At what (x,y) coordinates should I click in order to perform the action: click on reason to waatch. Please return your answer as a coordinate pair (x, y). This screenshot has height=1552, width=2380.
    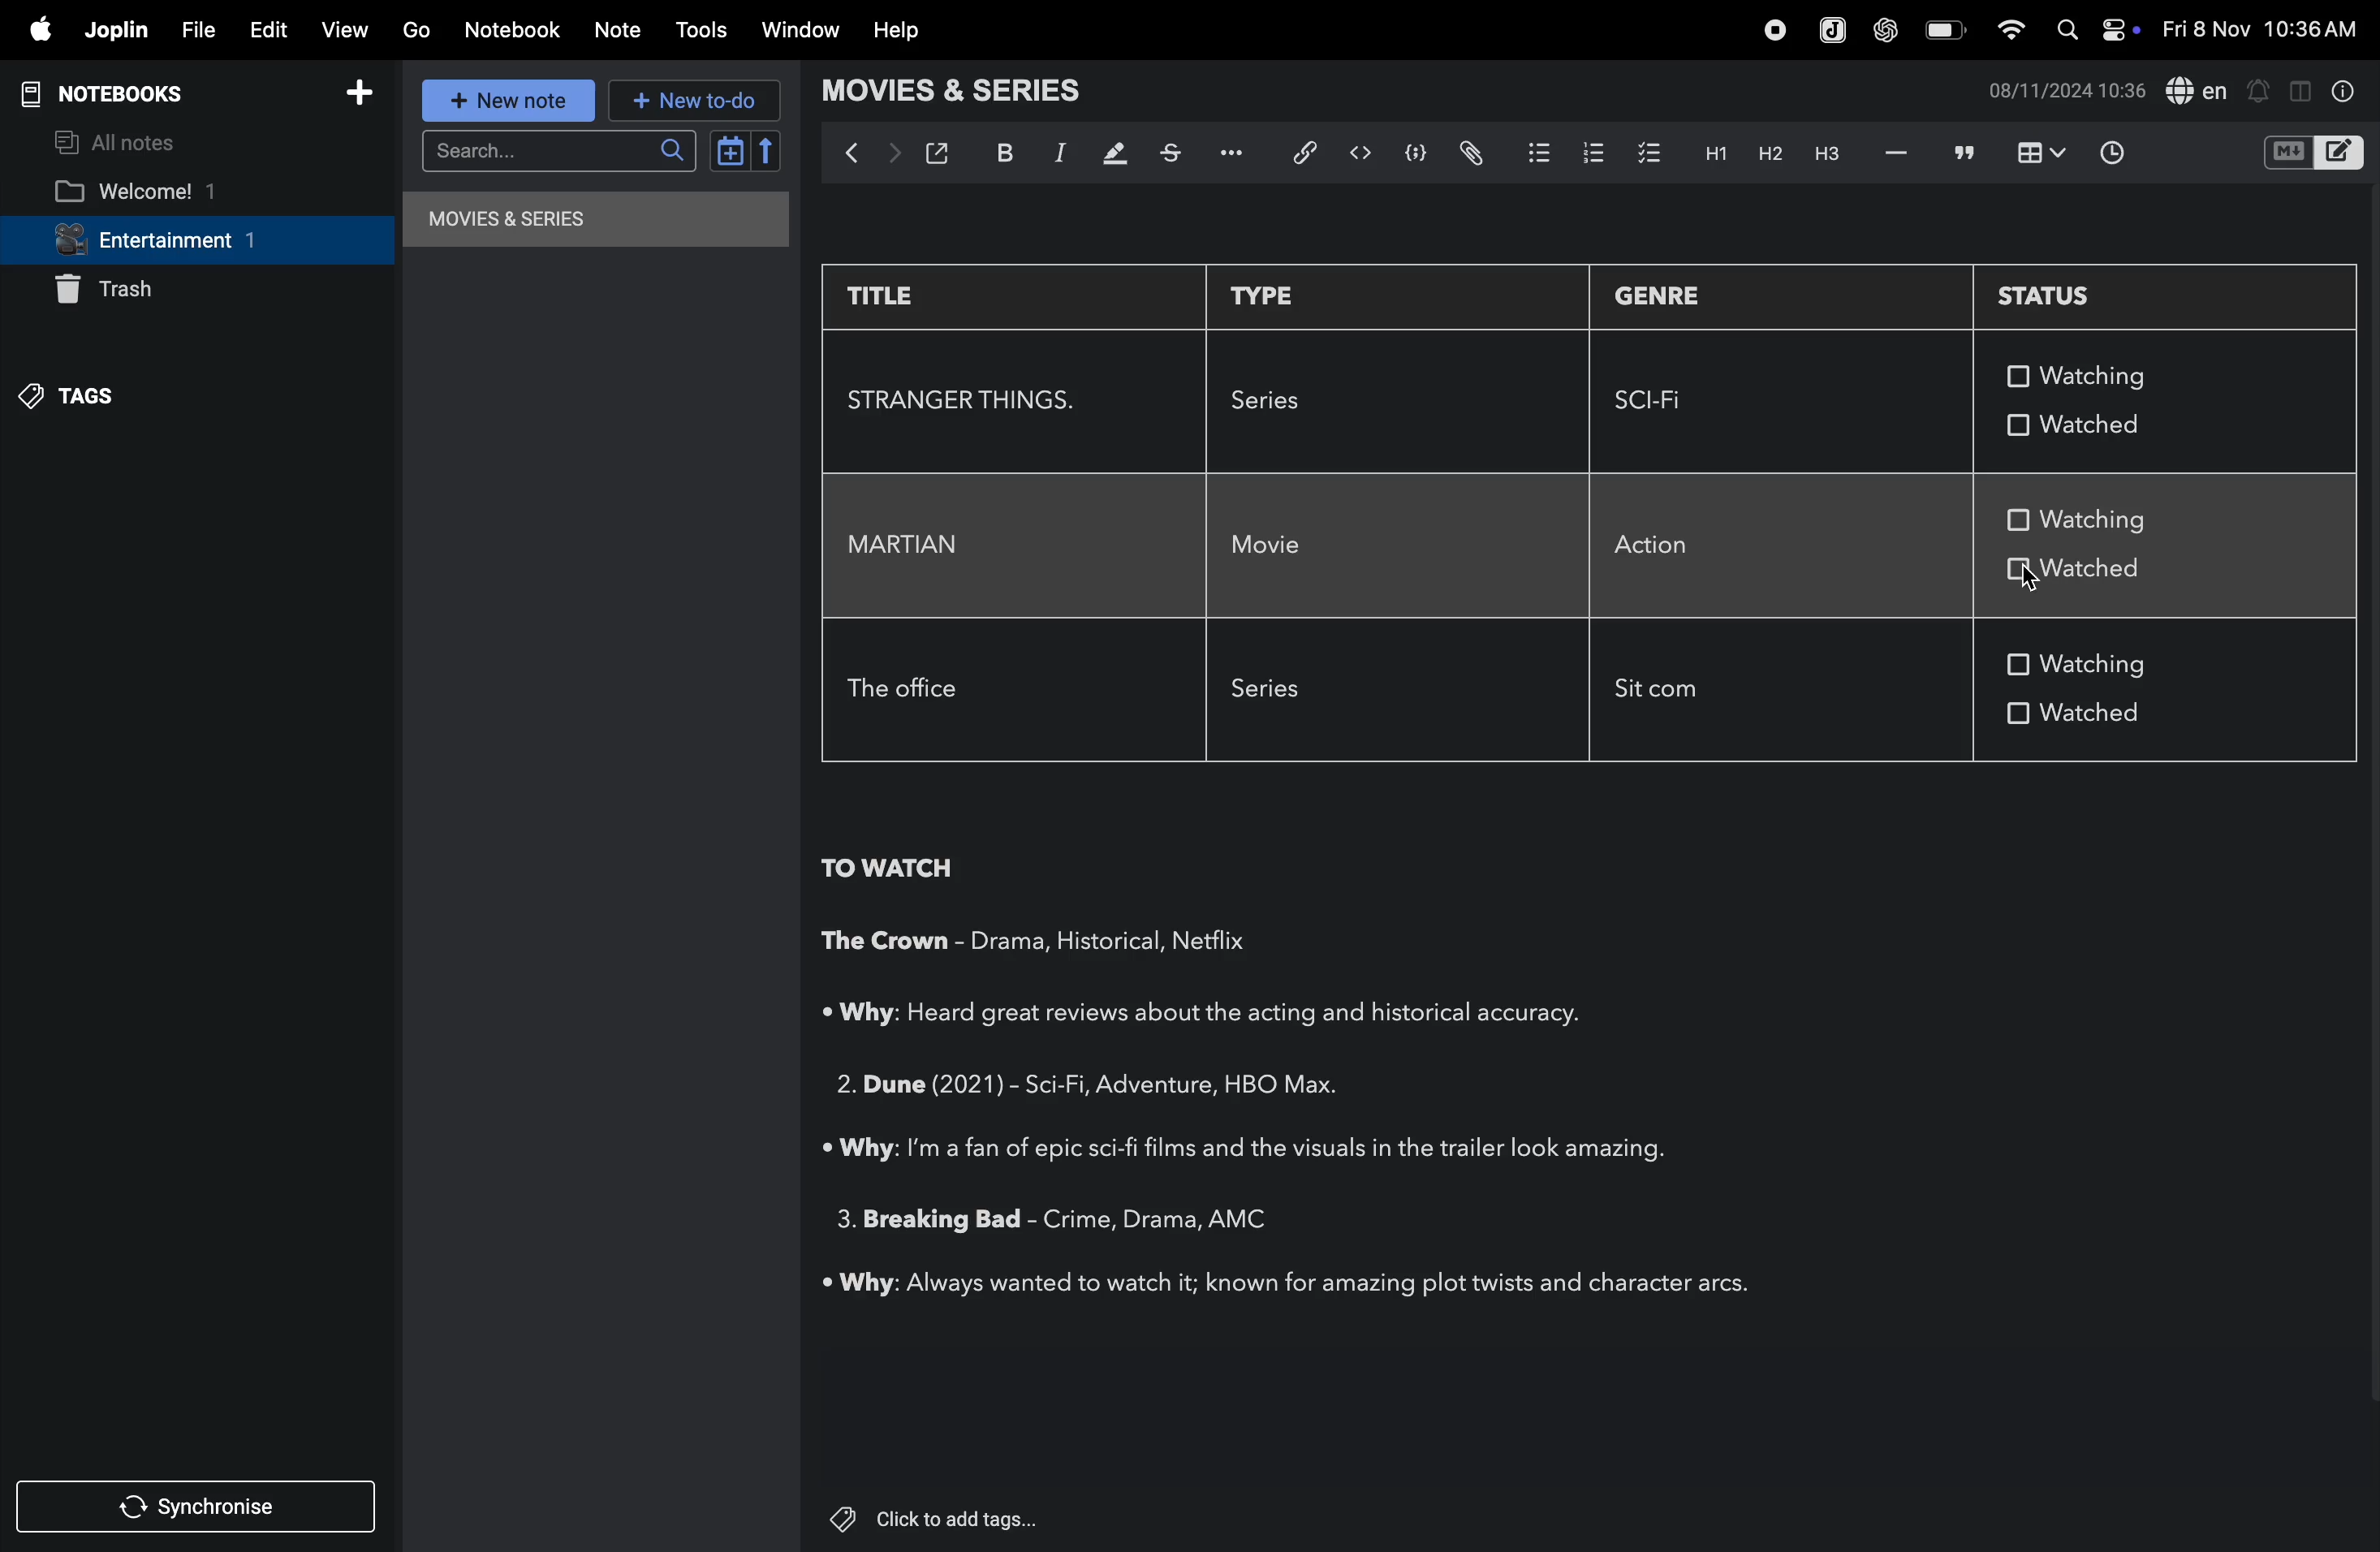
    Looking at the image, I should click on (1254, 1147).